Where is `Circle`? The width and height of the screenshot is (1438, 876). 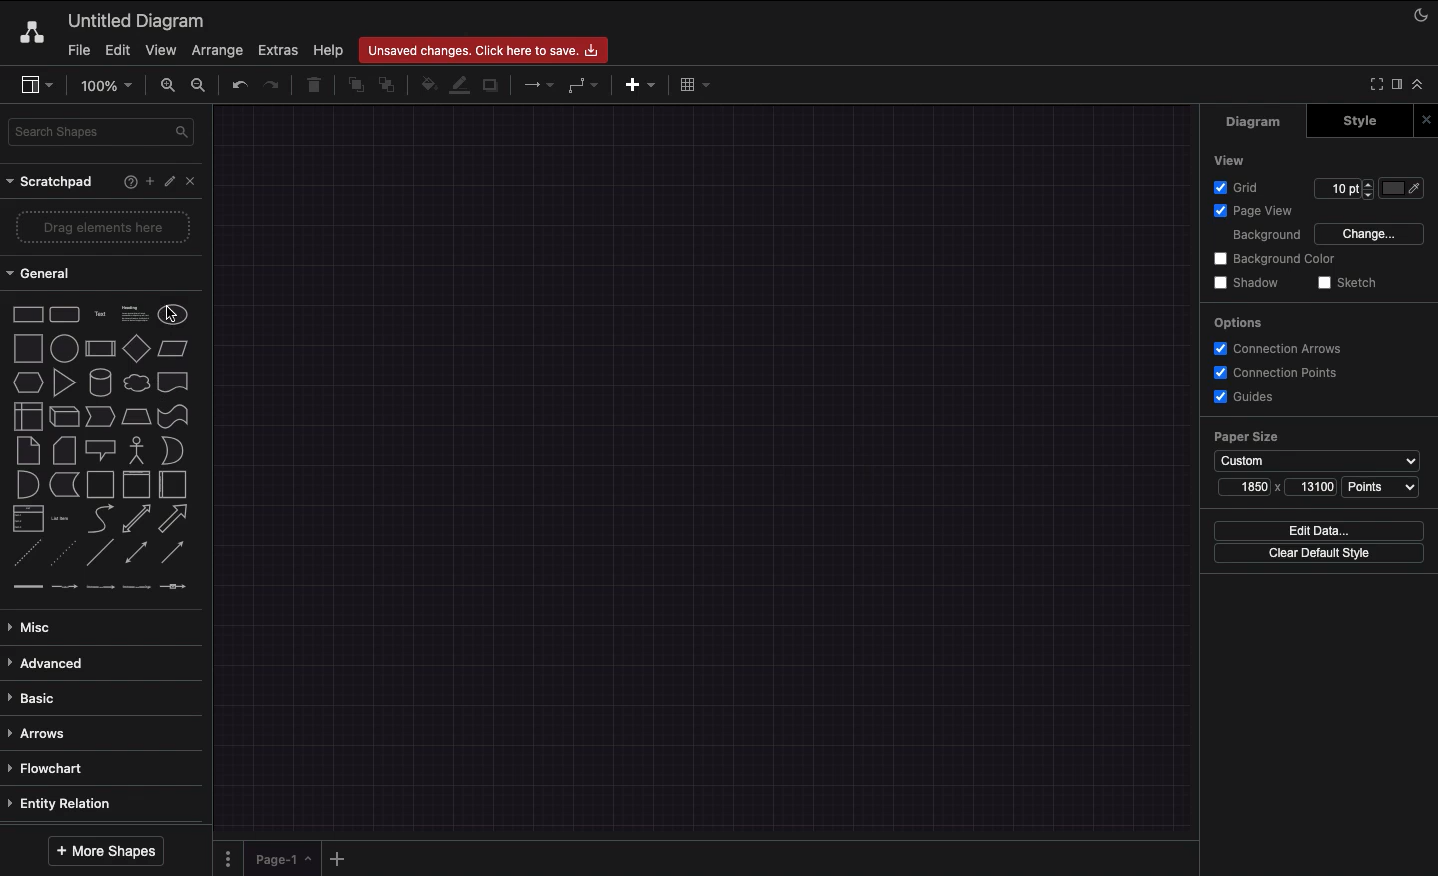 Circle is located at coordinates (64, 346).